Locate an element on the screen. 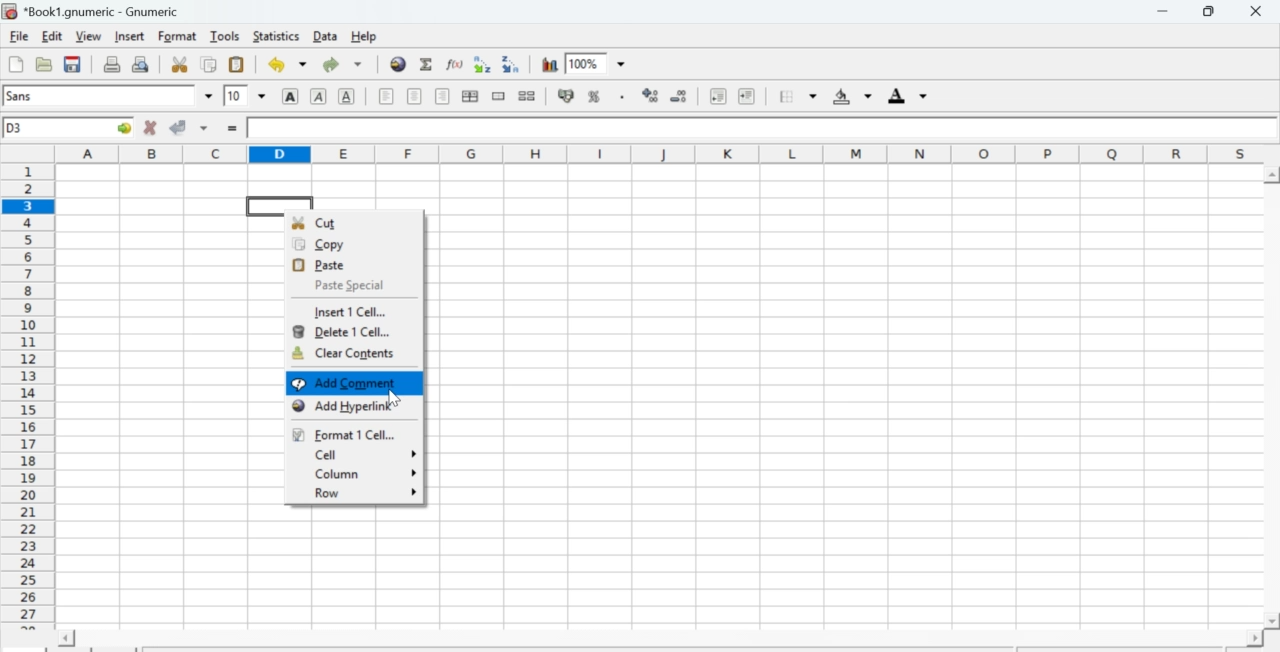 The image size is (1280, 652). Print preview is located at coordinates (144, 64).